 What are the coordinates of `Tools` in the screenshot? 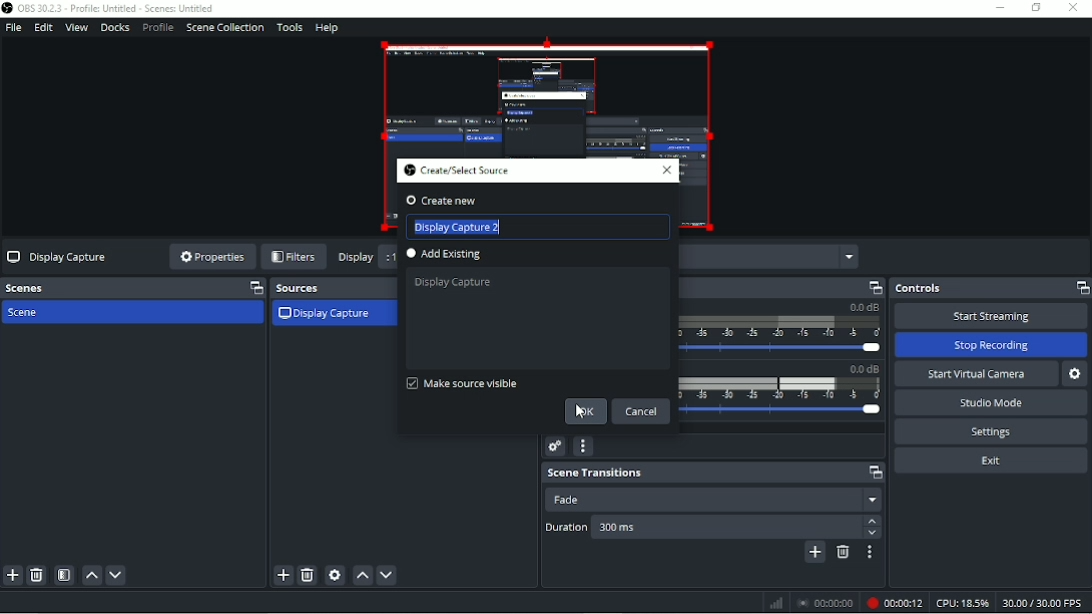 It's located at (290, 27).